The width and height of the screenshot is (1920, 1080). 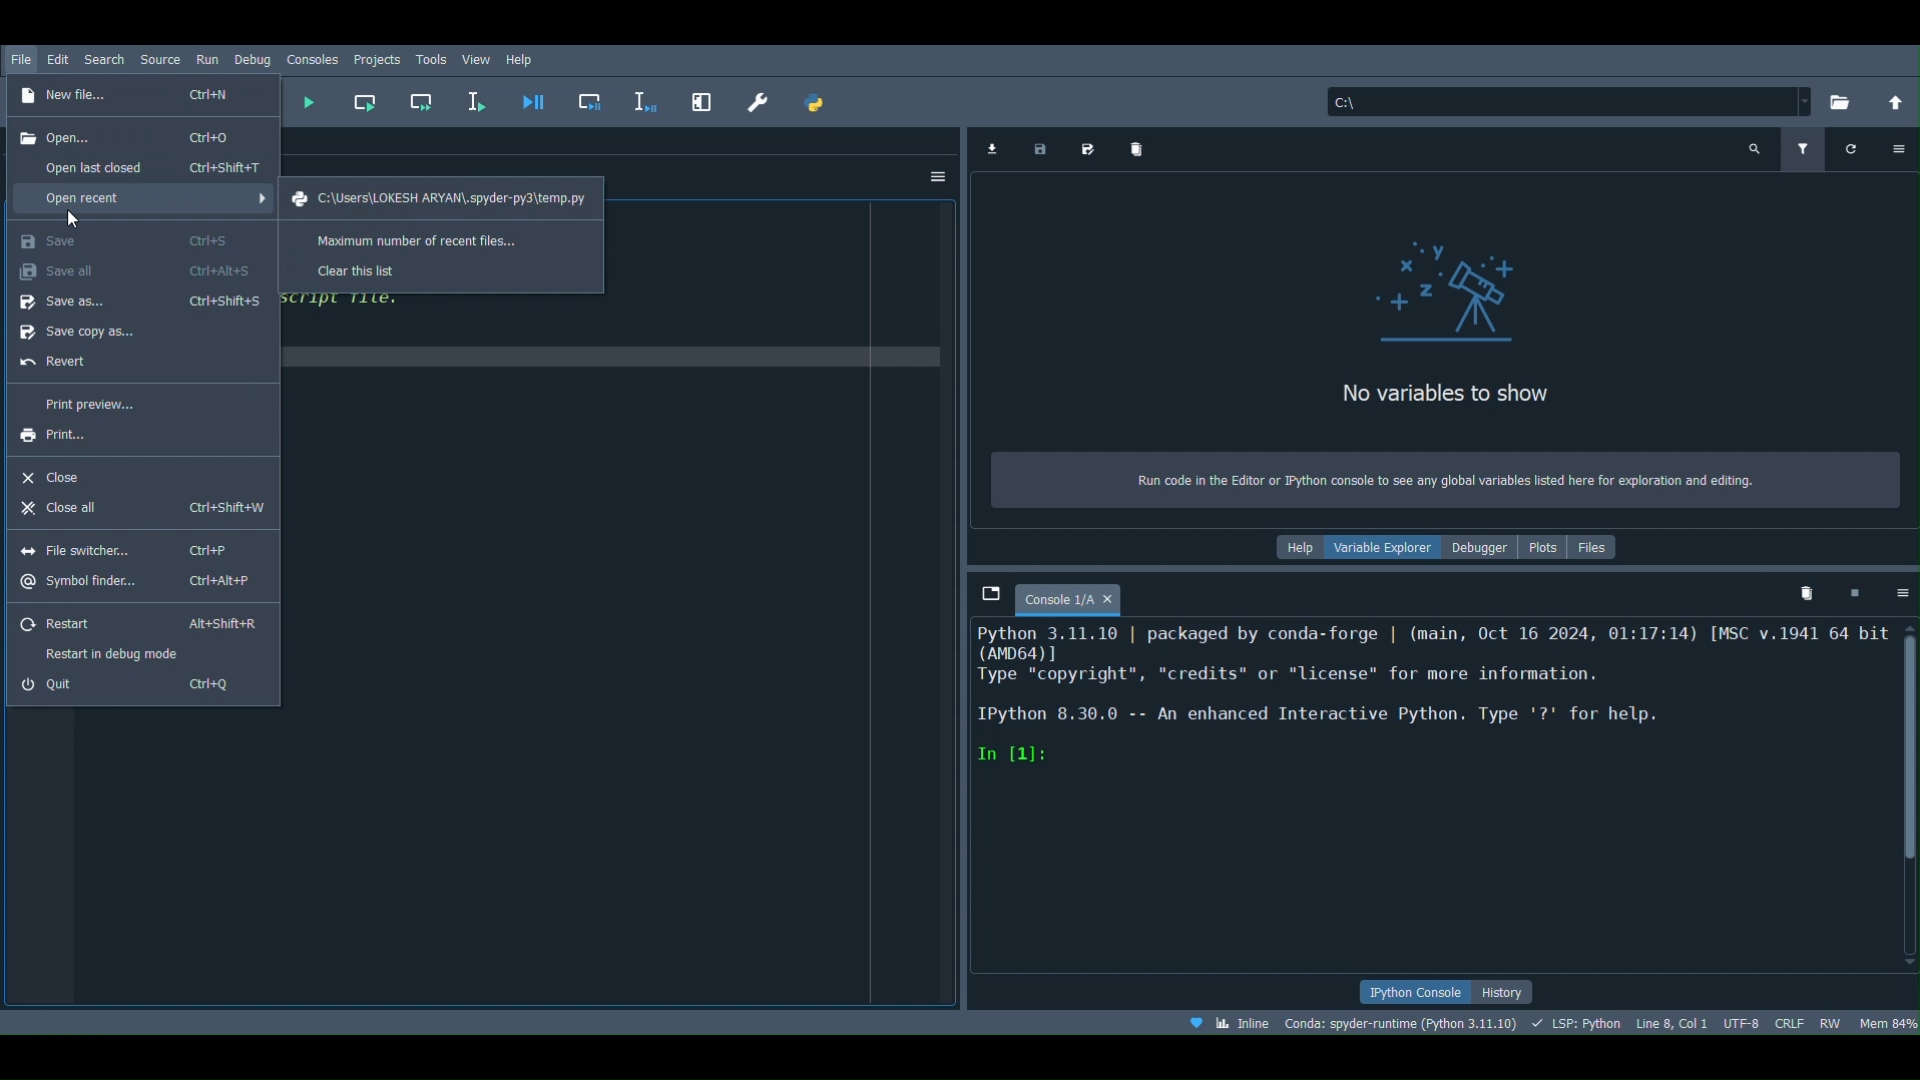 What do you see at coordinates (143, 97) in the screenshot?
I see `New file ` at bounding box center [143, 97].